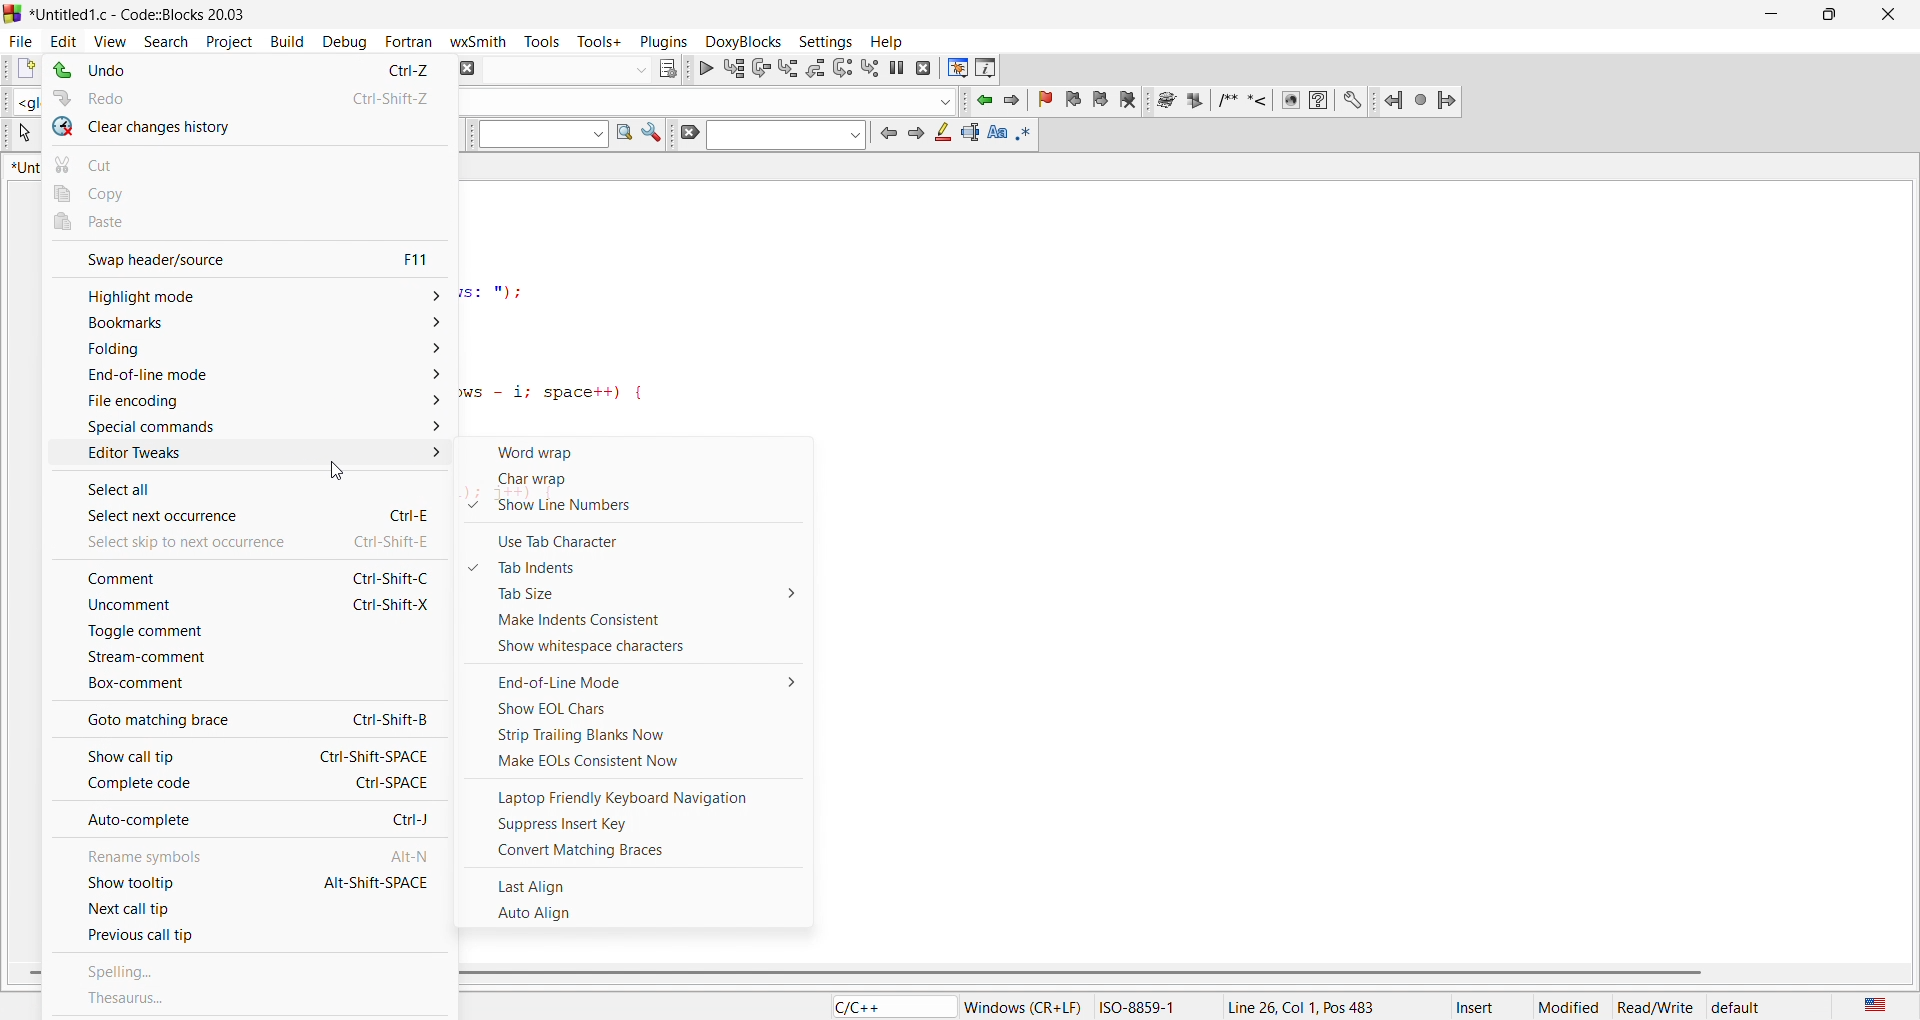 This screenshot has height=1020, width=1920. What do you see at coordinates (248, 382) in the screenshot?
I see `end of line mode` at bounding box center [248, 382].